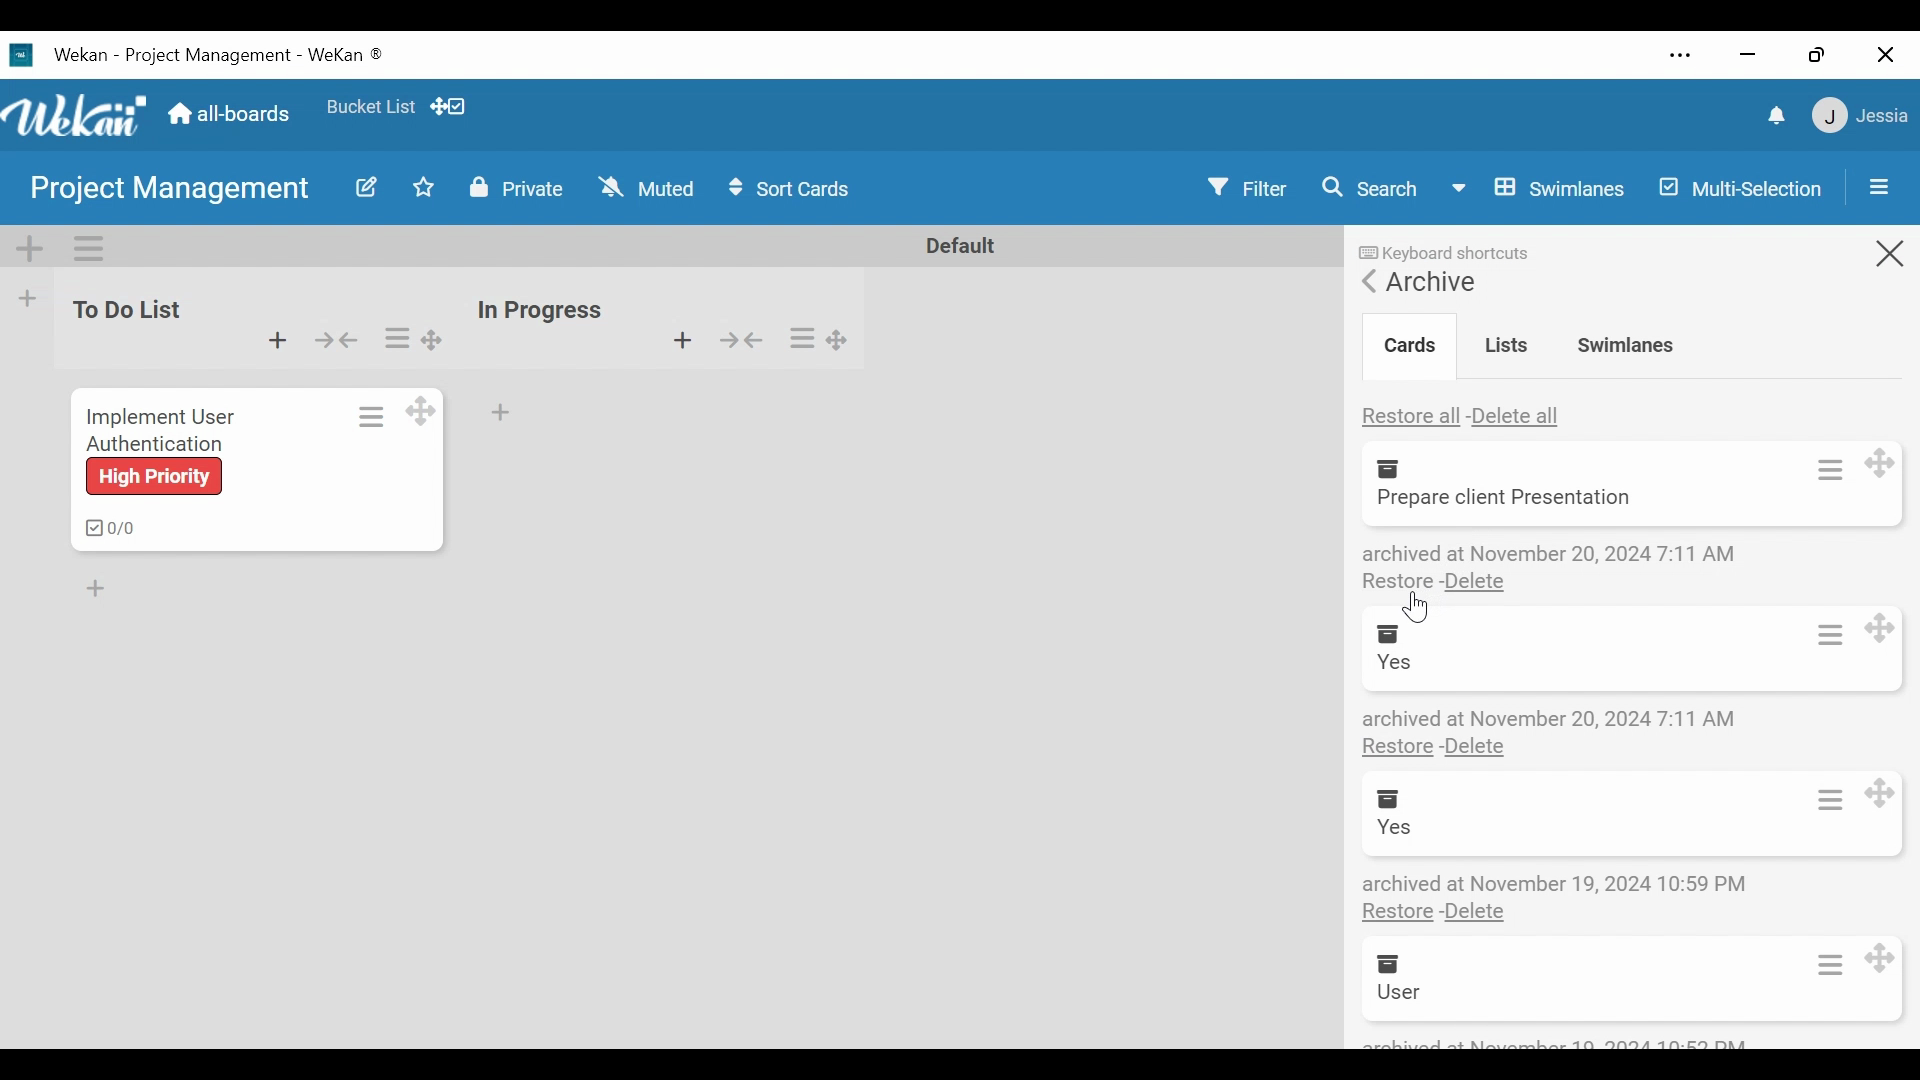 The image size is (1920, 1080). What do you see at coordinates (803, 336) in the screenshot?
I see `list Actions` at bounding box center [803, 336].